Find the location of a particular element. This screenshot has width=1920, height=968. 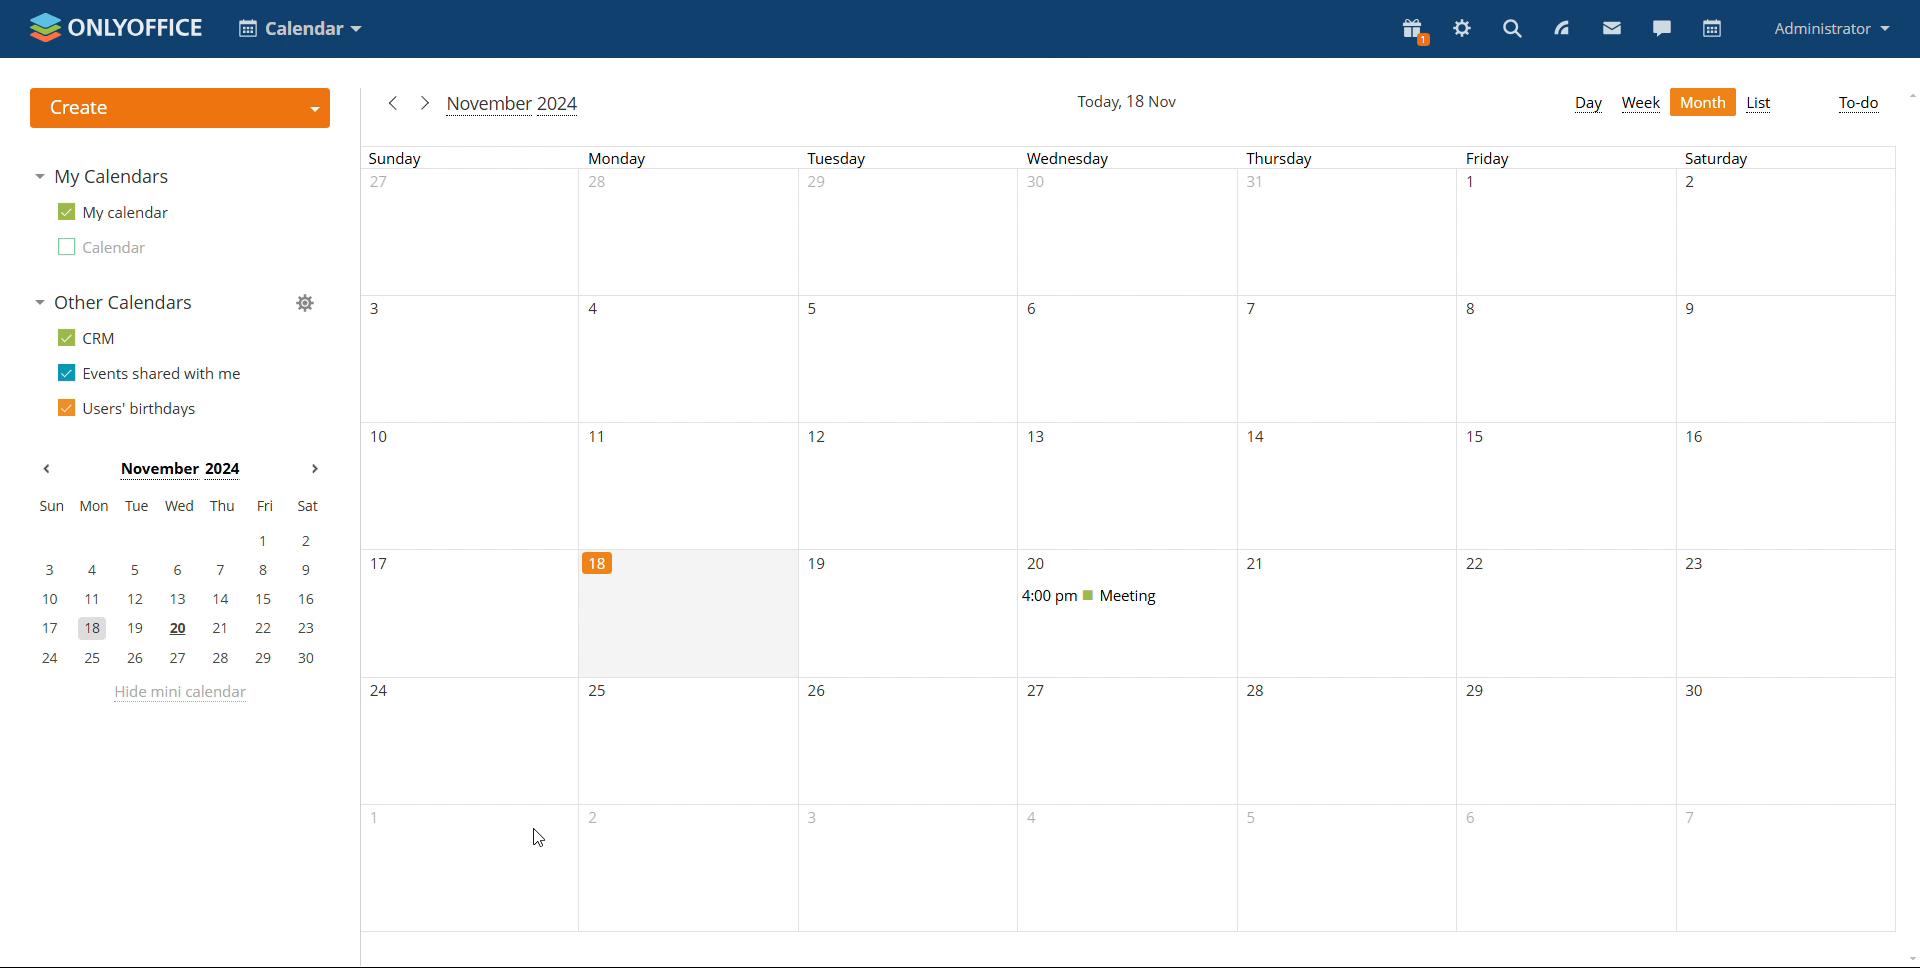

chat is located at coordinates (1661, 28).